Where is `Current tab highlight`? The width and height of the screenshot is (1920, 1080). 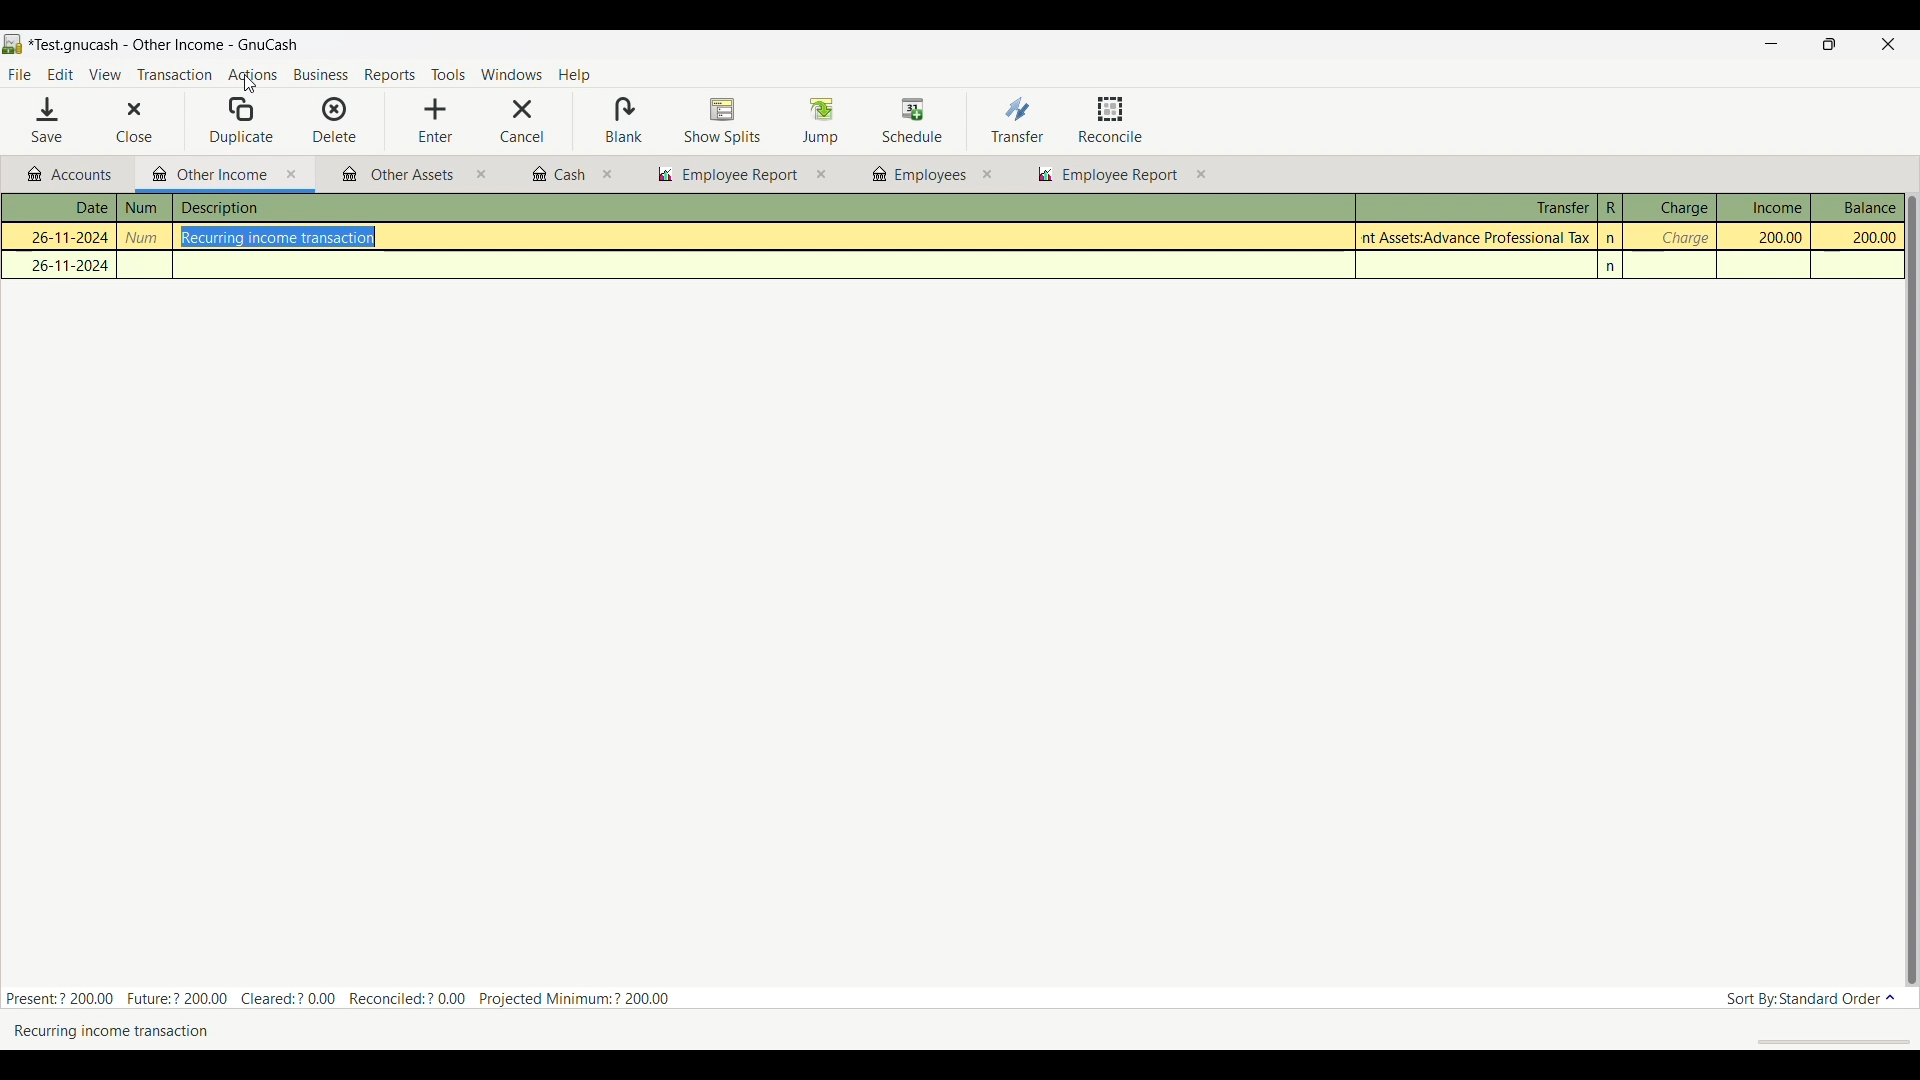
Current tab highlight is located at coordinates (204, 173).